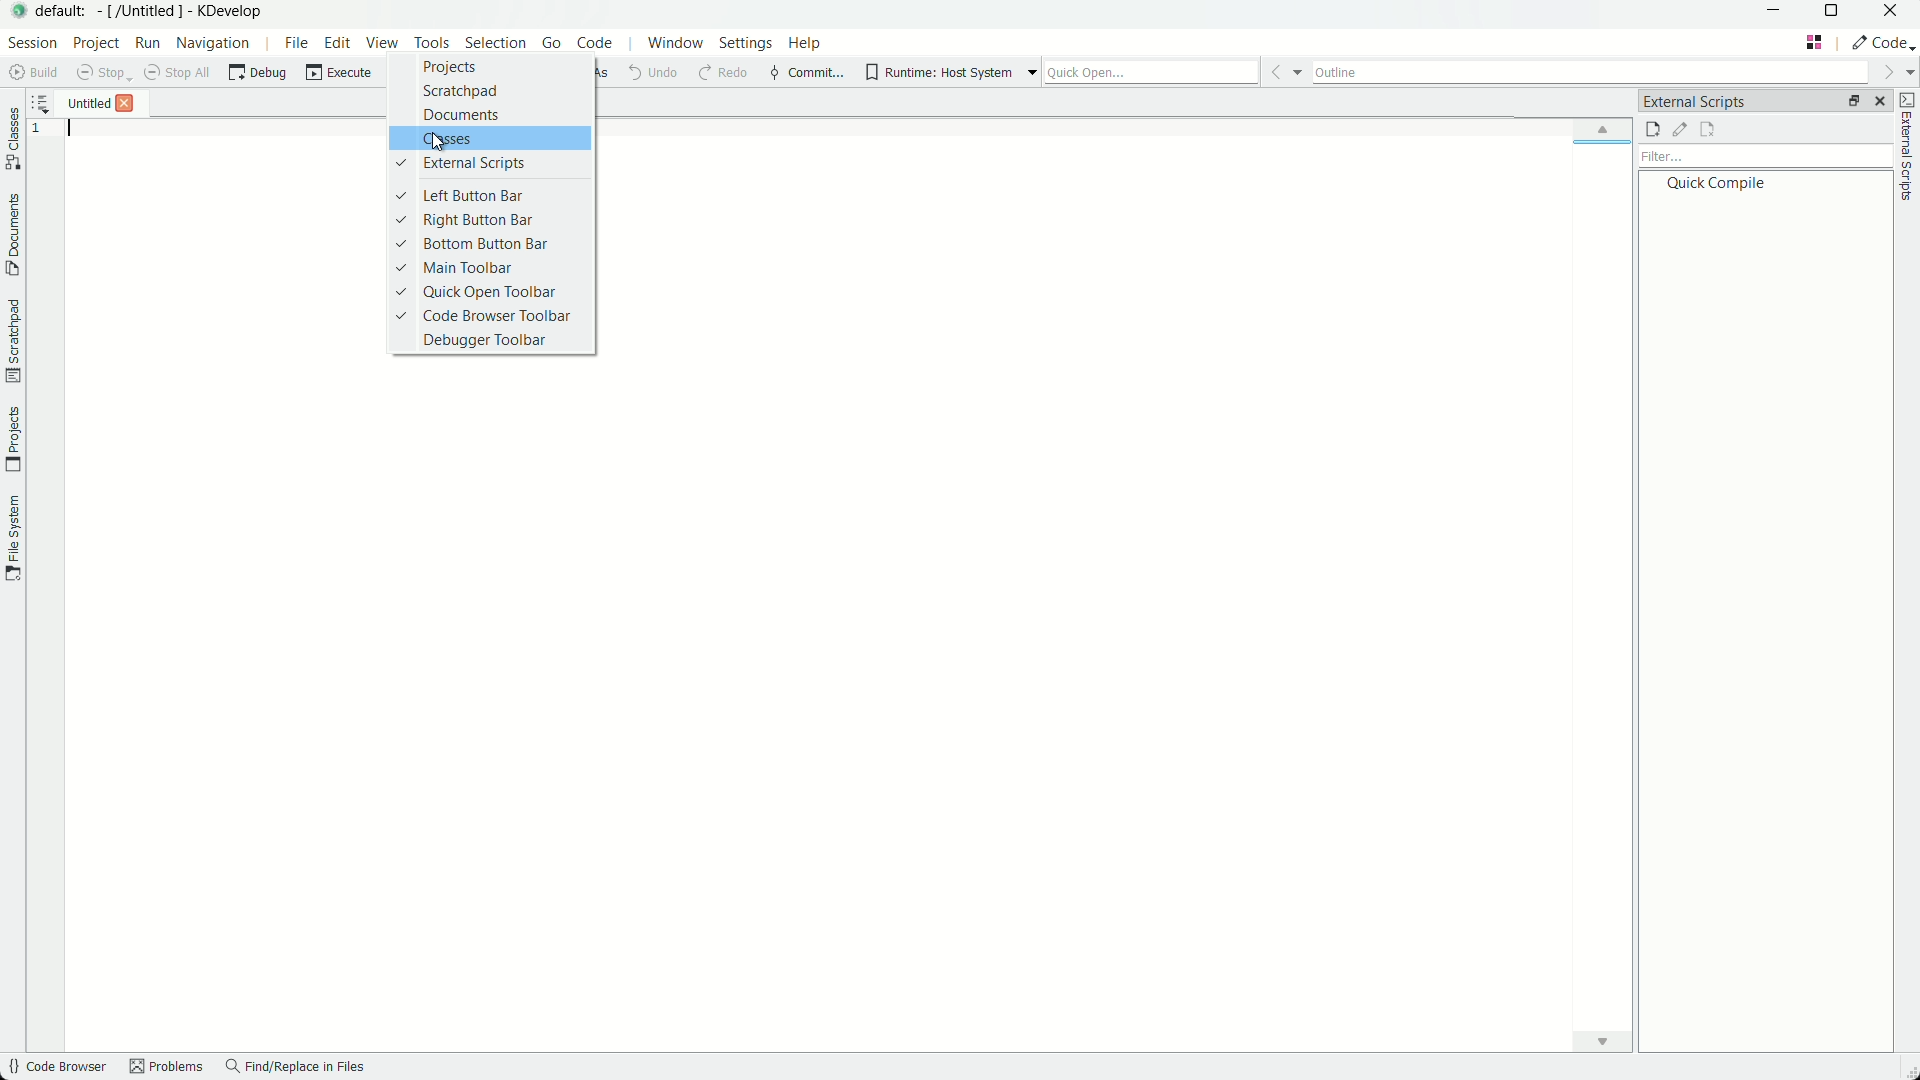 The image size is (1920, 1080). I want to click on stop, so click(101, 75).